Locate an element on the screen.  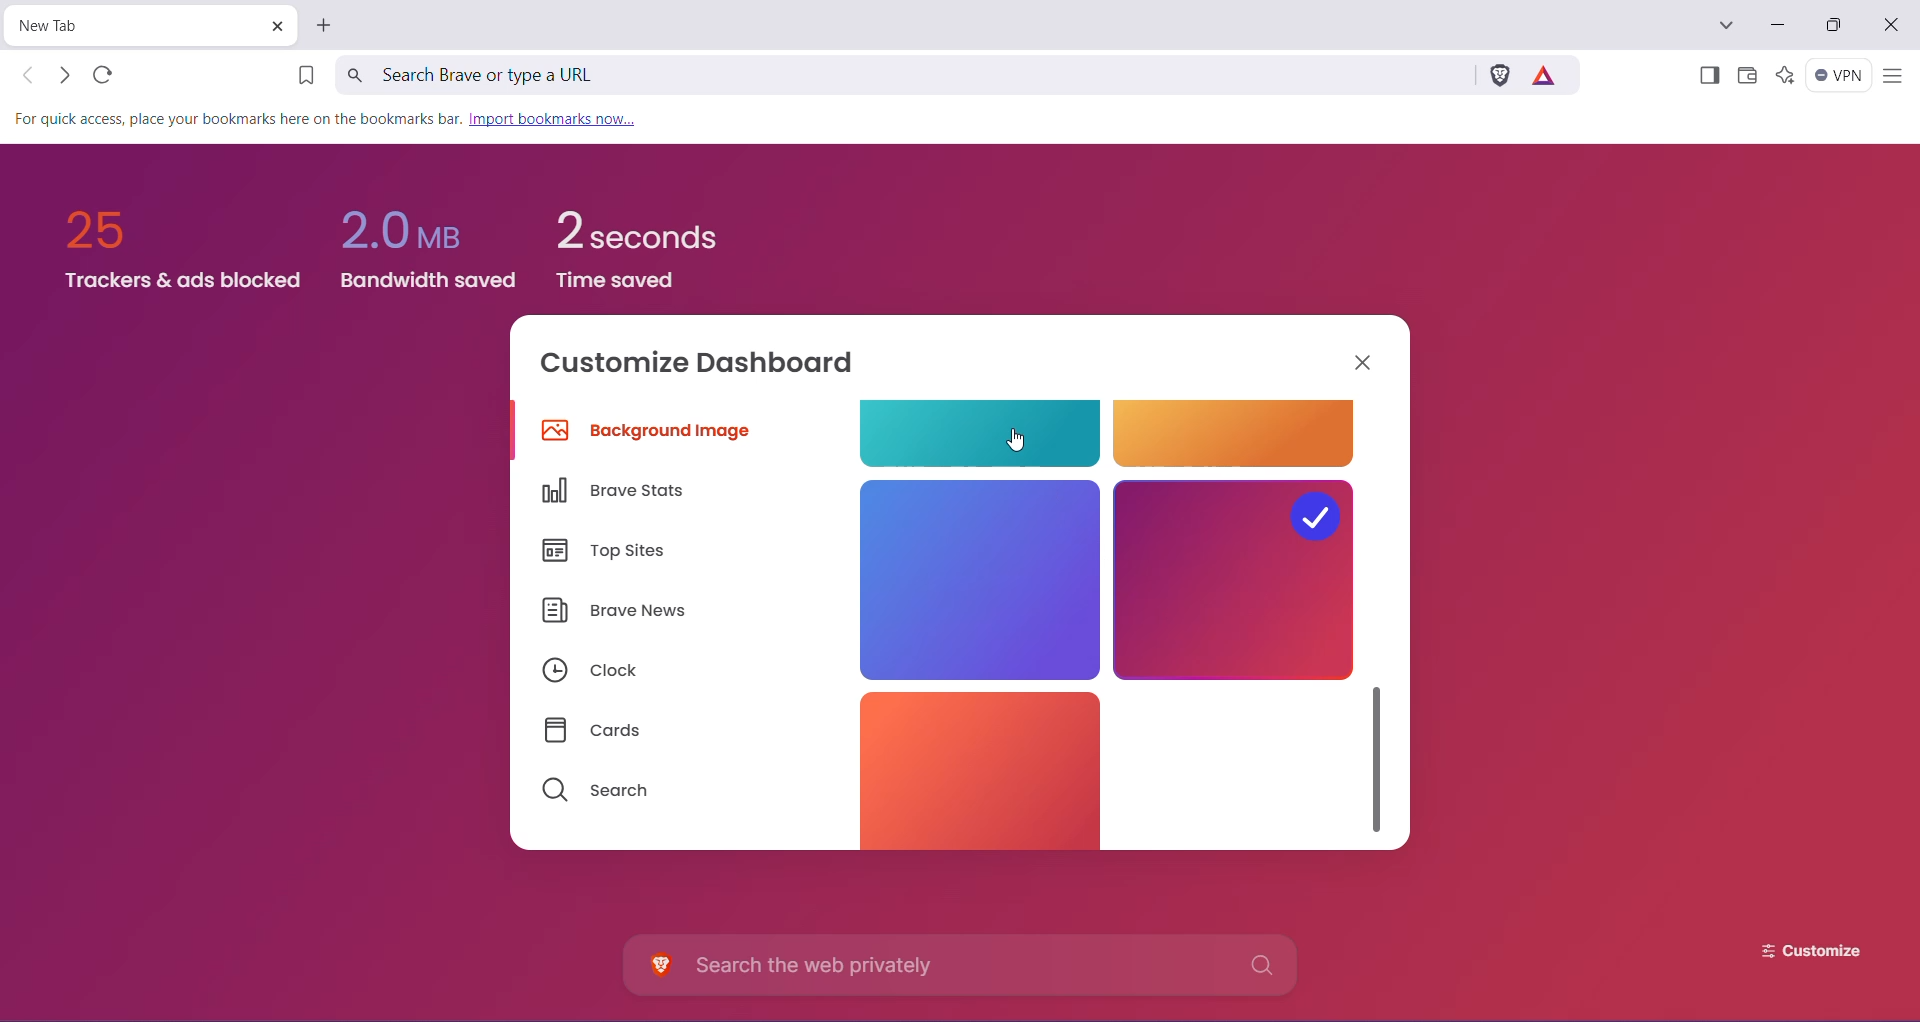
Bookmark this Tab is located at coordinates (299, 77).